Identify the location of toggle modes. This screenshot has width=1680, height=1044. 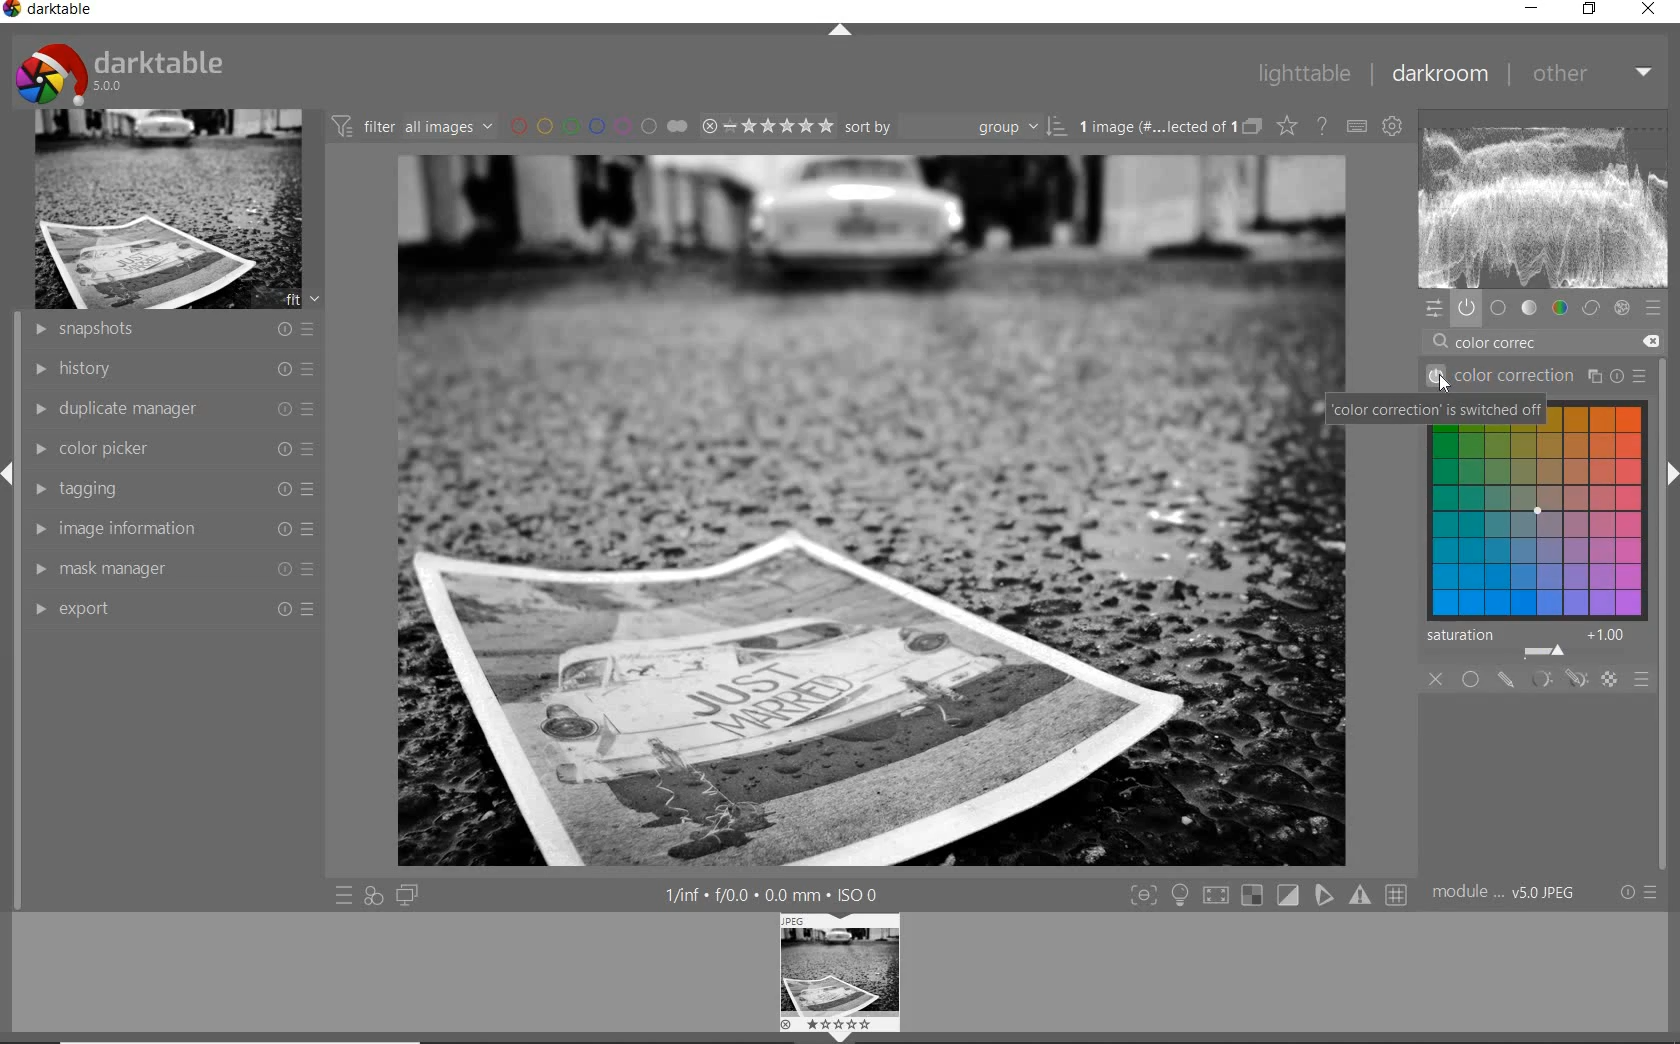
(1270, 893).